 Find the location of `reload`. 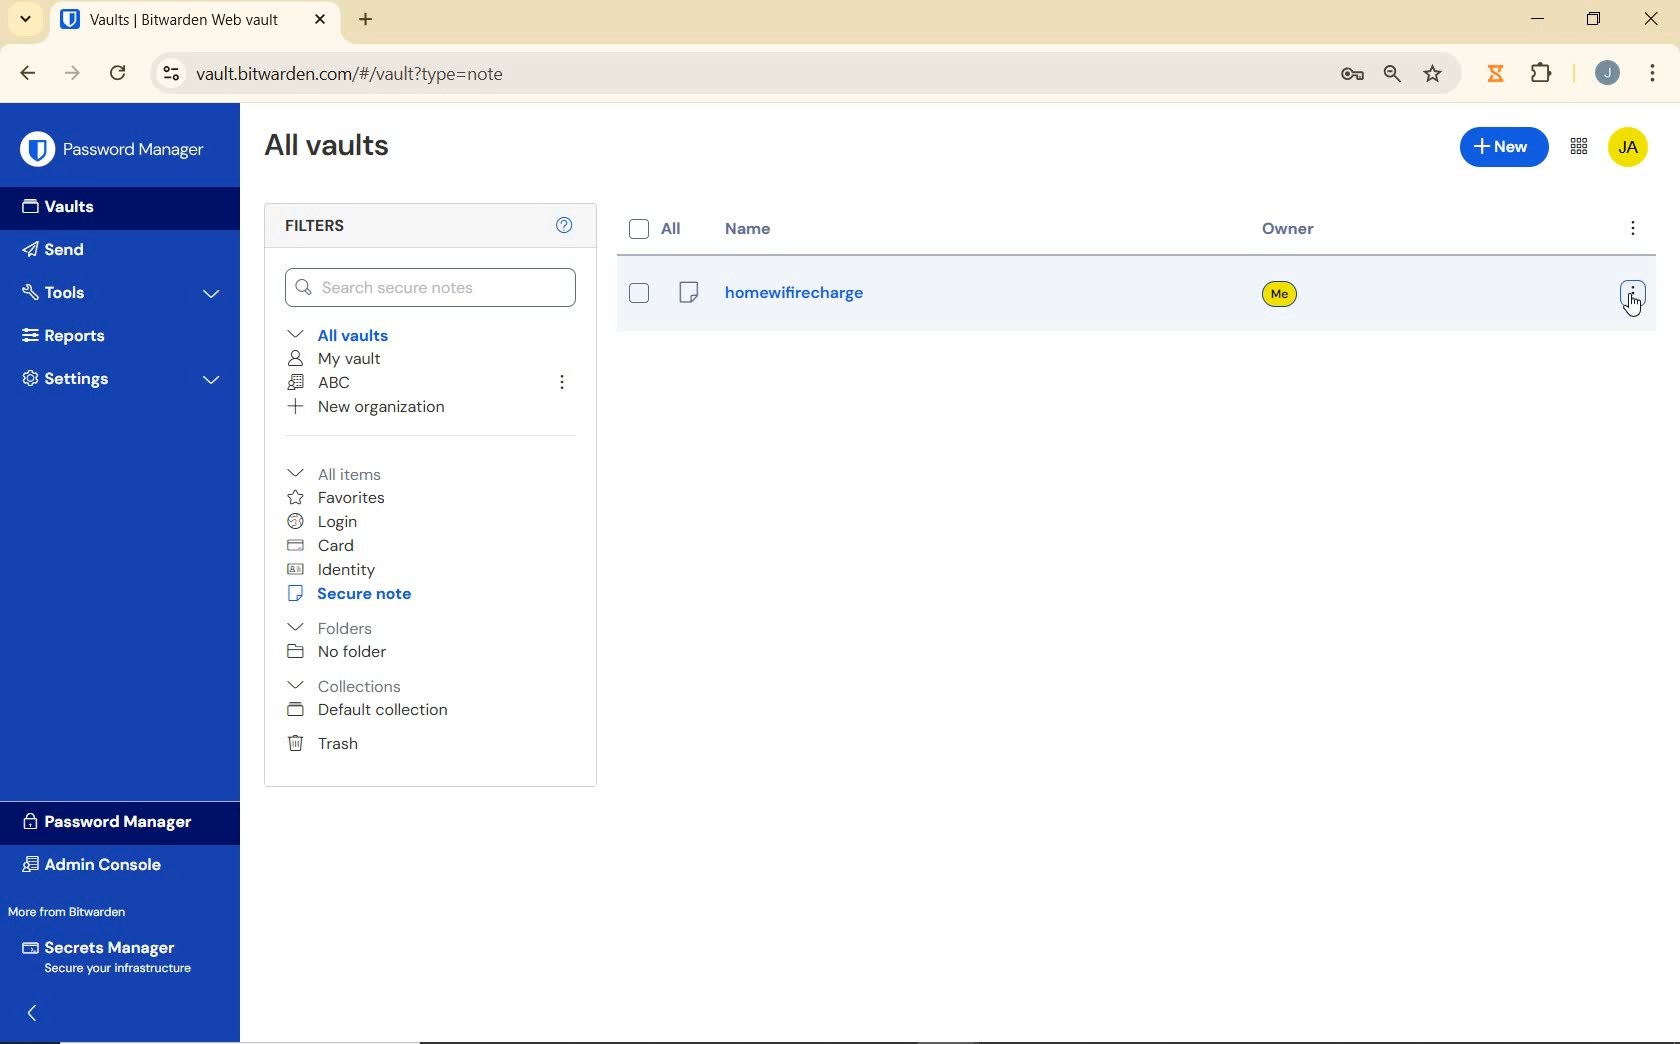

reload is located at coordinates (117, 74).